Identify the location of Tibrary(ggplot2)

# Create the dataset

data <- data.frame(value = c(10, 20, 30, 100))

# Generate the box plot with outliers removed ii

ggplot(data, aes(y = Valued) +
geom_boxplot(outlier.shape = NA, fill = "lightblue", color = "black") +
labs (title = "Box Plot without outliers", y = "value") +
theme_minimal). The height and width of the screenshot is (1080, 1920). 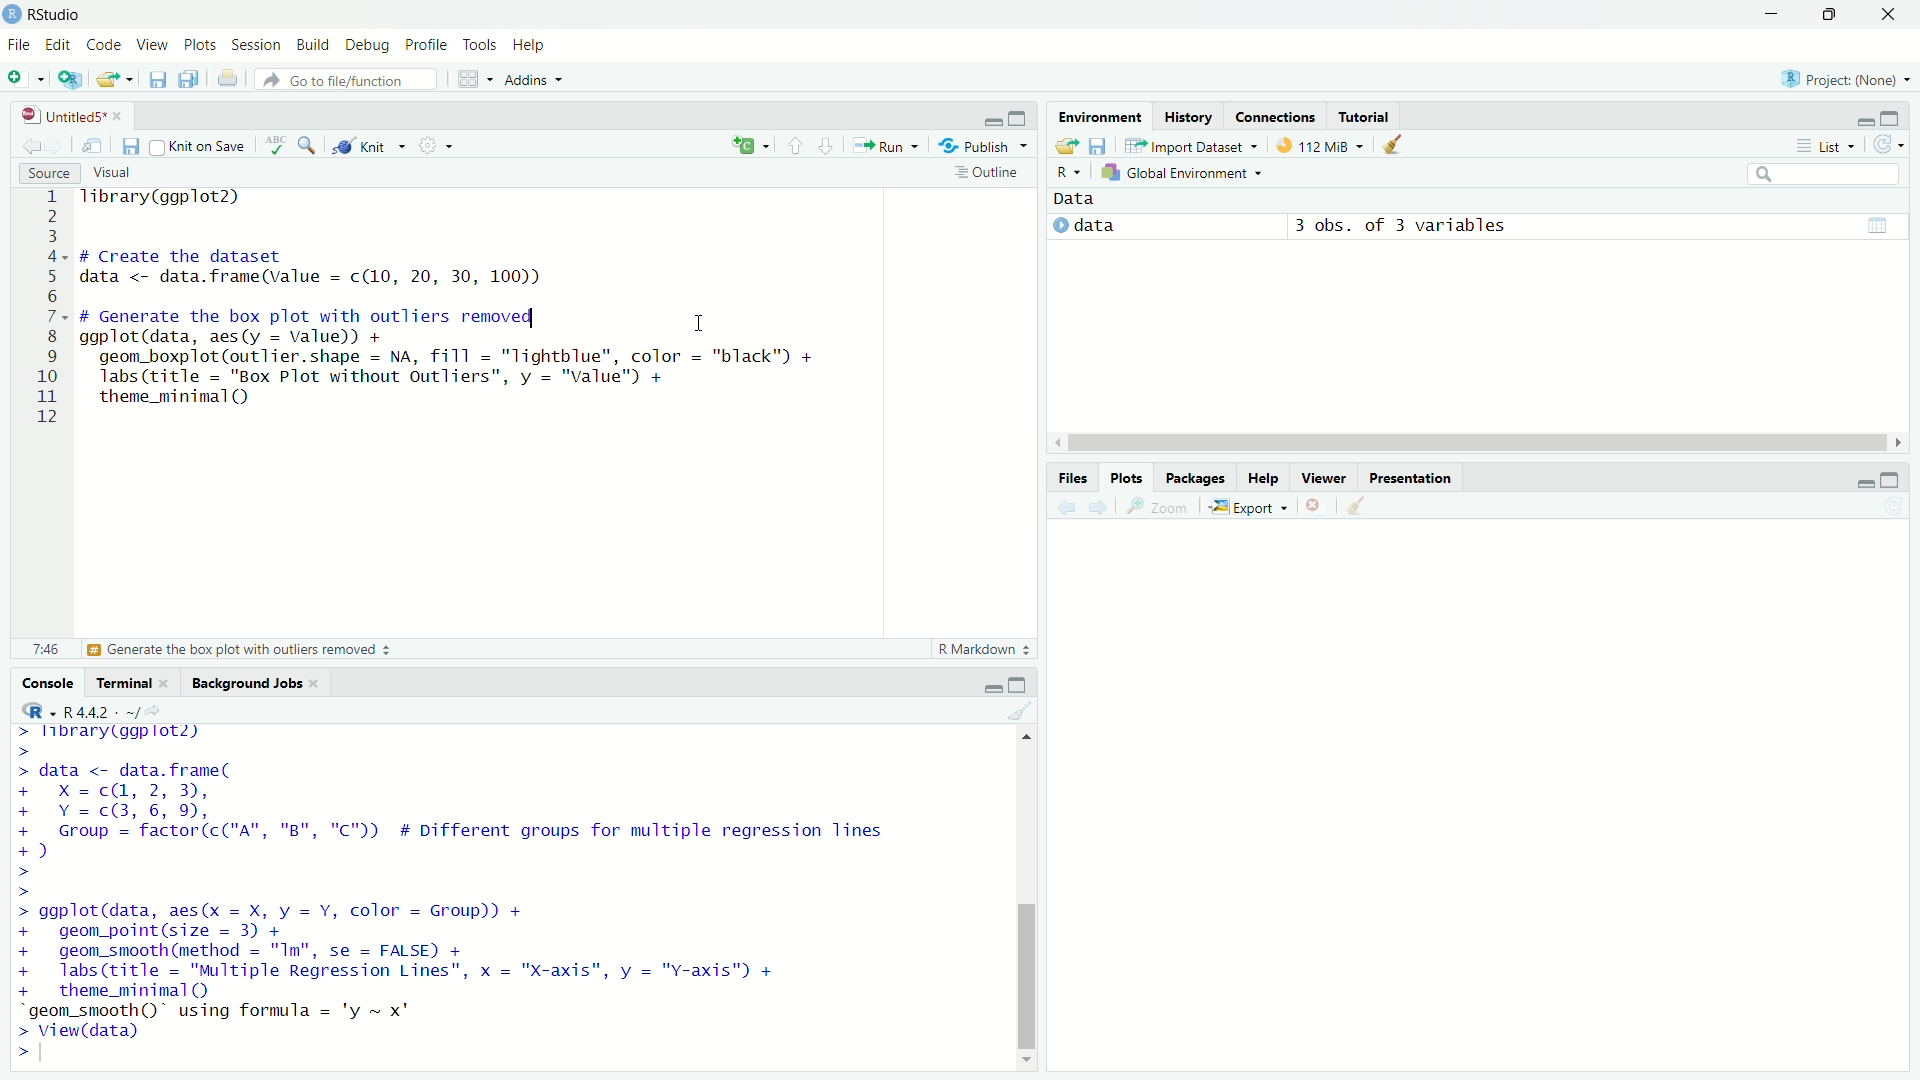
(479, 319).